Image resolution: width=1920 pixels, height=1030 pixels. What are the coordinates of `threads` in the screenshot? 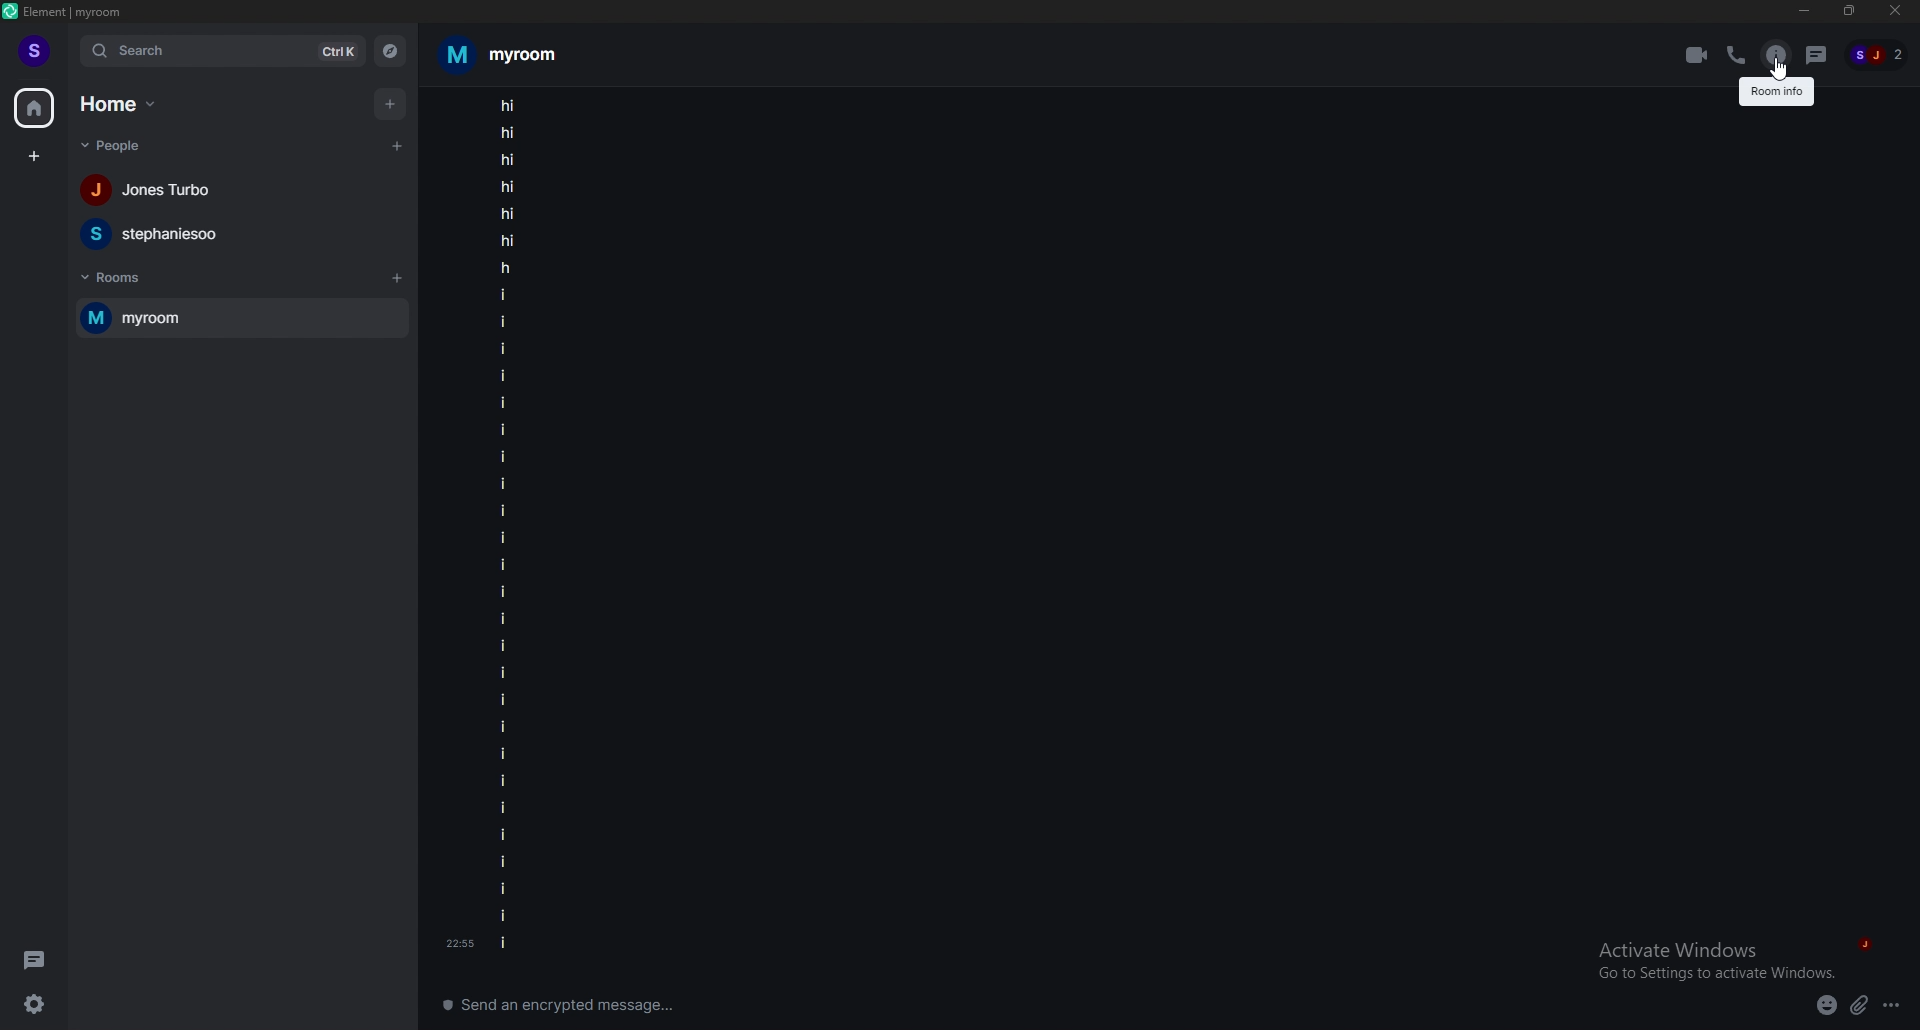 It's located at (1816, 54).